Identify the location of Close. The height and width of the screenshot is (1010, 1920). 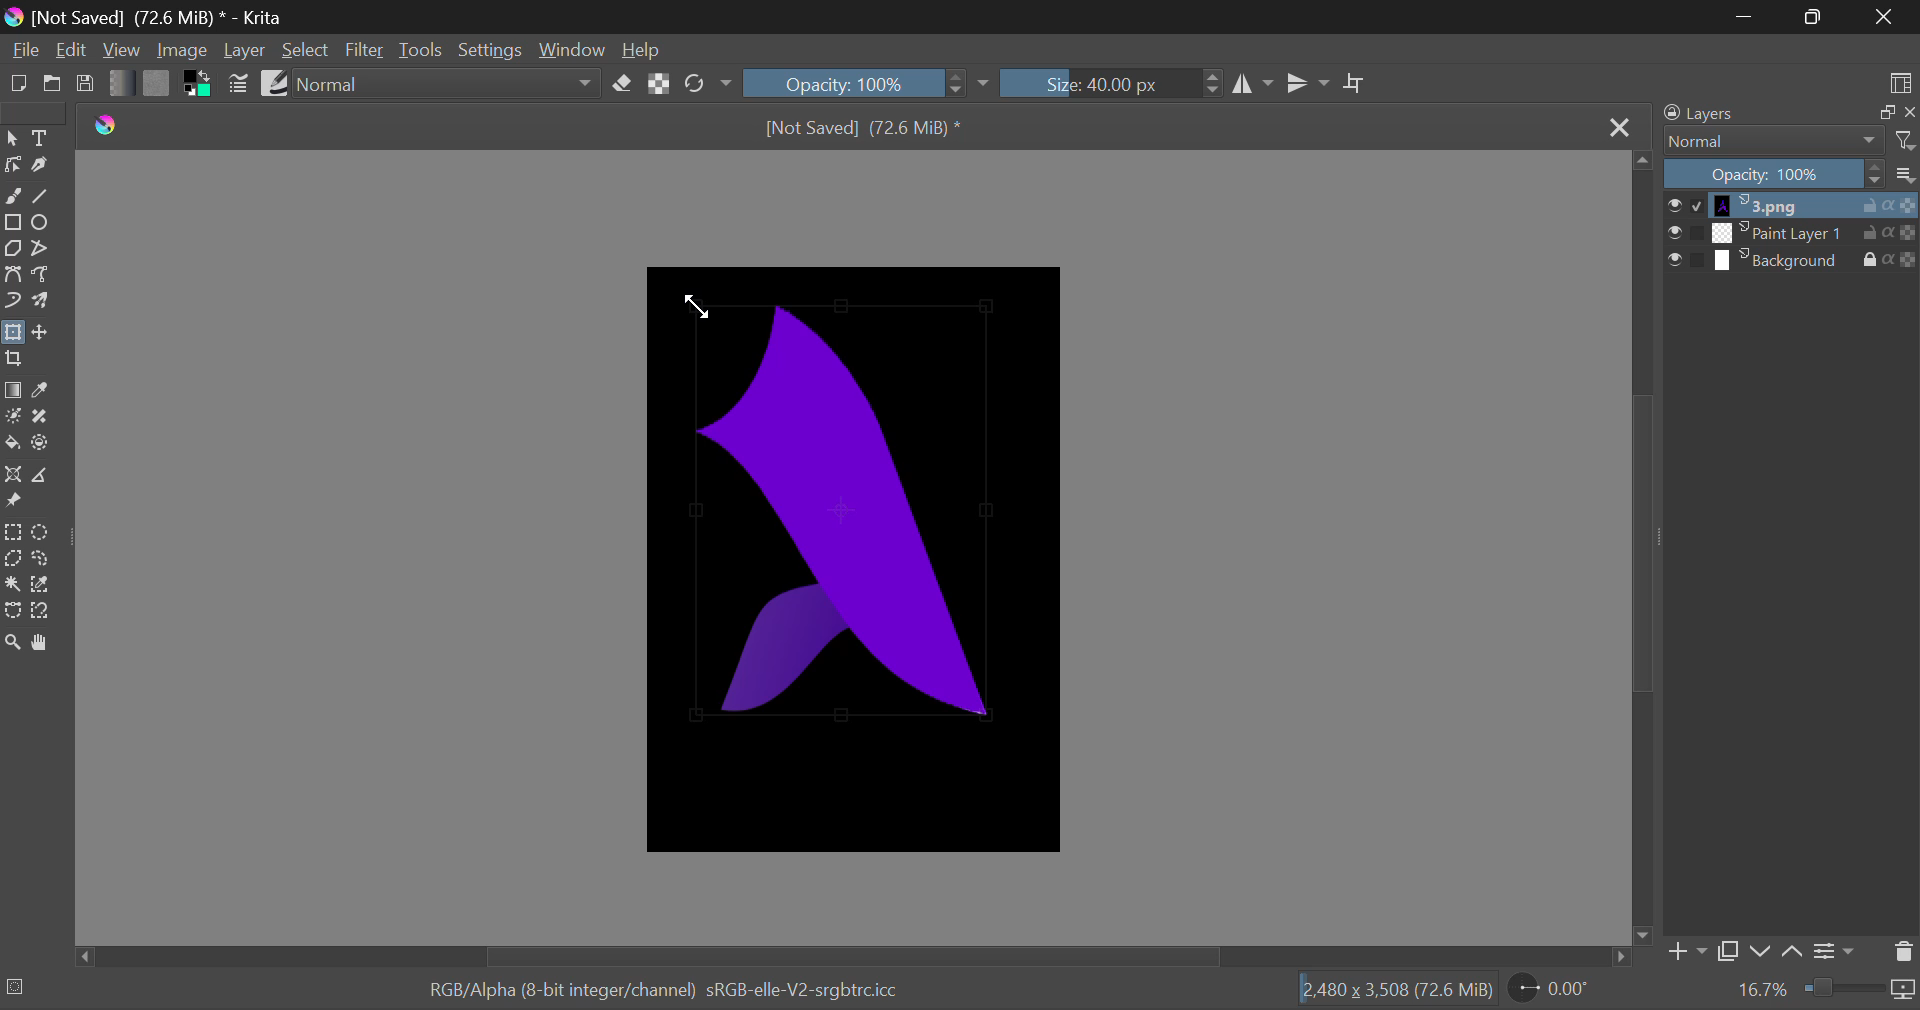
(1885, 17).